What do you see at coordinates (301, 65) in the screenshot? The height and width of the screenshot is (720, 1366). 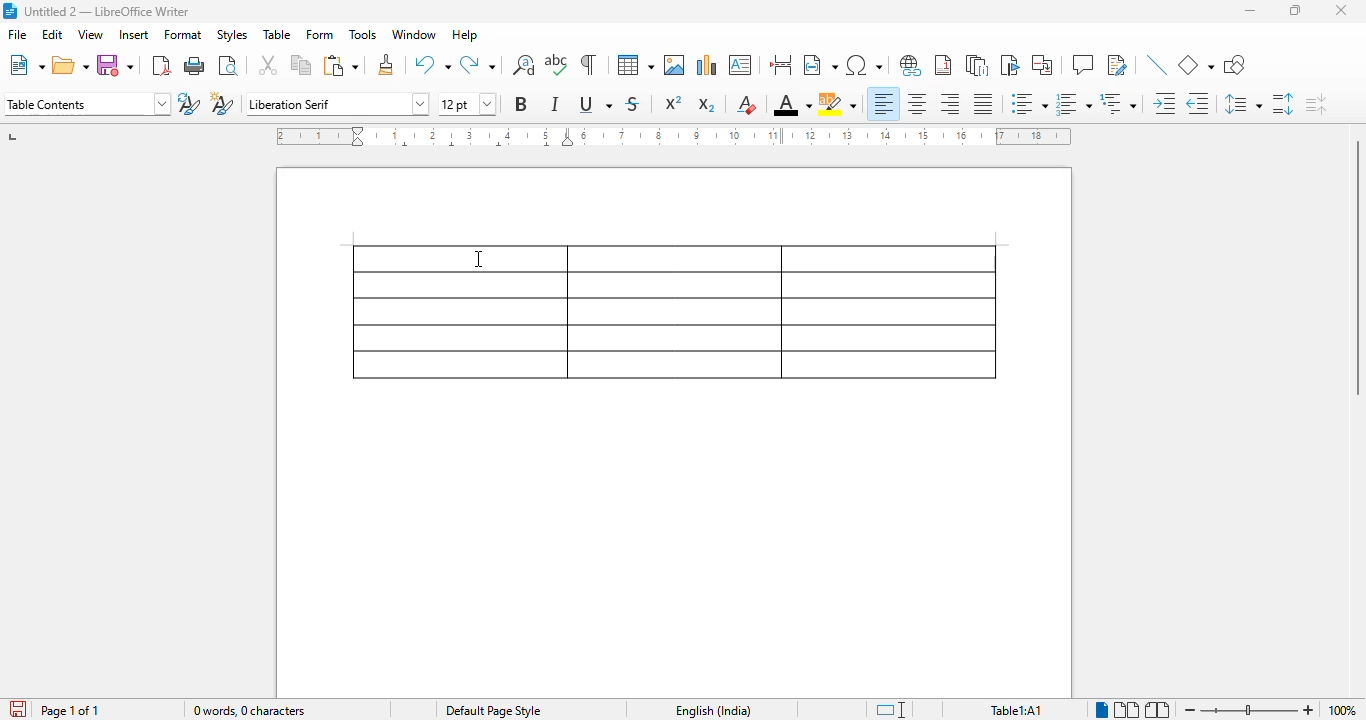 I see `copy` at bounding box center [301, 65].